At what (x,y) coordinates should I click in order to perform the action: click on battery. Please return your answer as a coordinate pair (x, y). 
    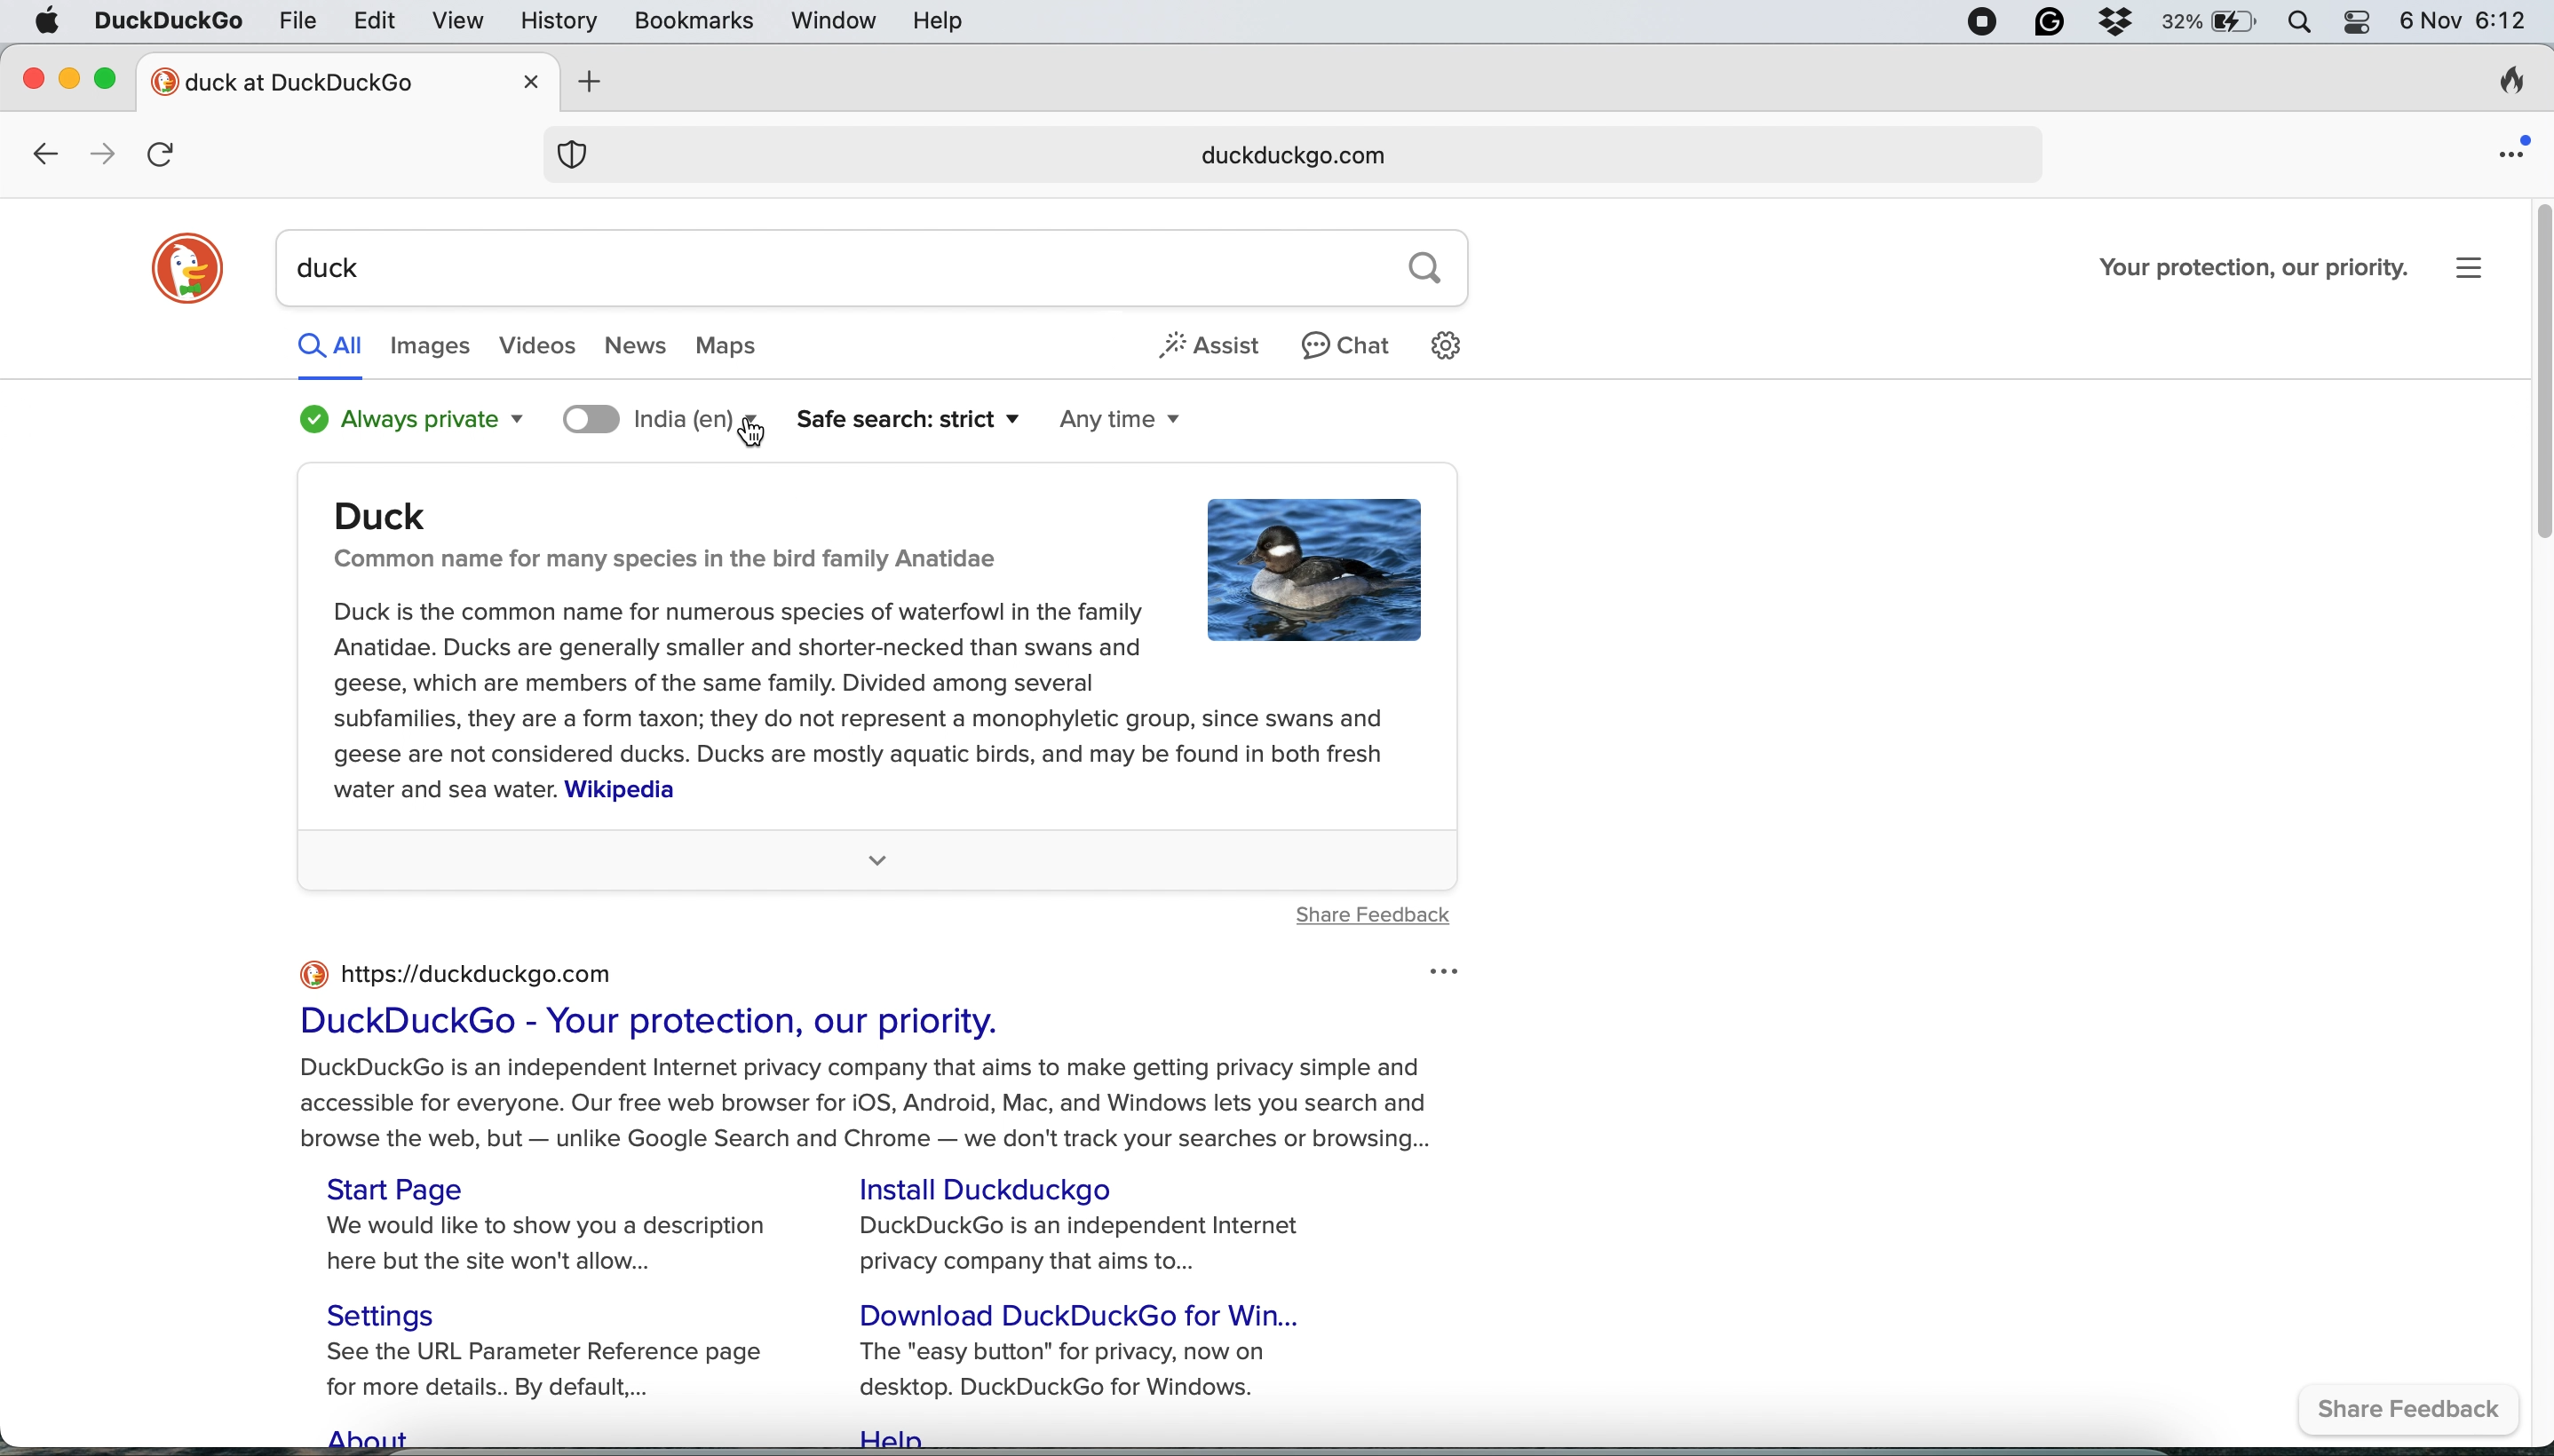
    Looking at the image, I should click on (2210, 23).